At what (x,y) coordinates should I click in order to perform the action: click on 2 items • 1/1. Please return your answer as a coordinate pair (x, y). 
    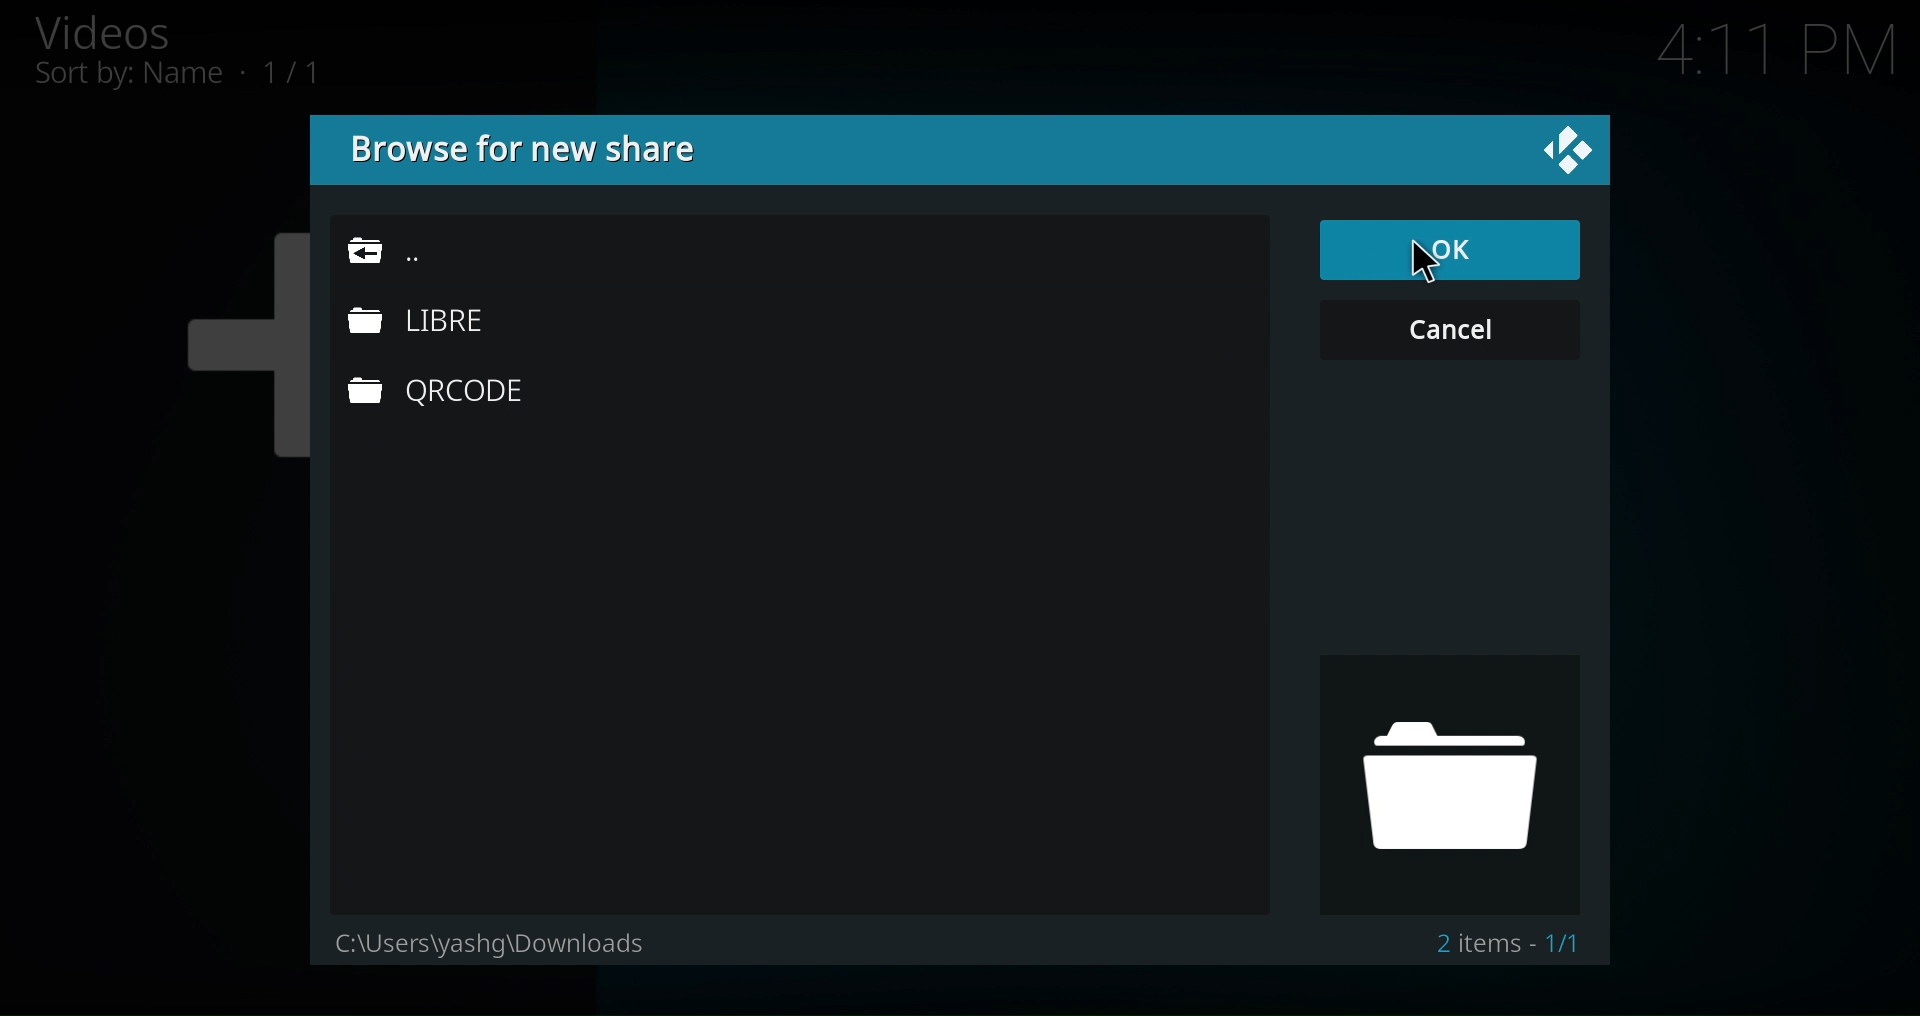
    Looking at the image, I should click on (1507, 944).